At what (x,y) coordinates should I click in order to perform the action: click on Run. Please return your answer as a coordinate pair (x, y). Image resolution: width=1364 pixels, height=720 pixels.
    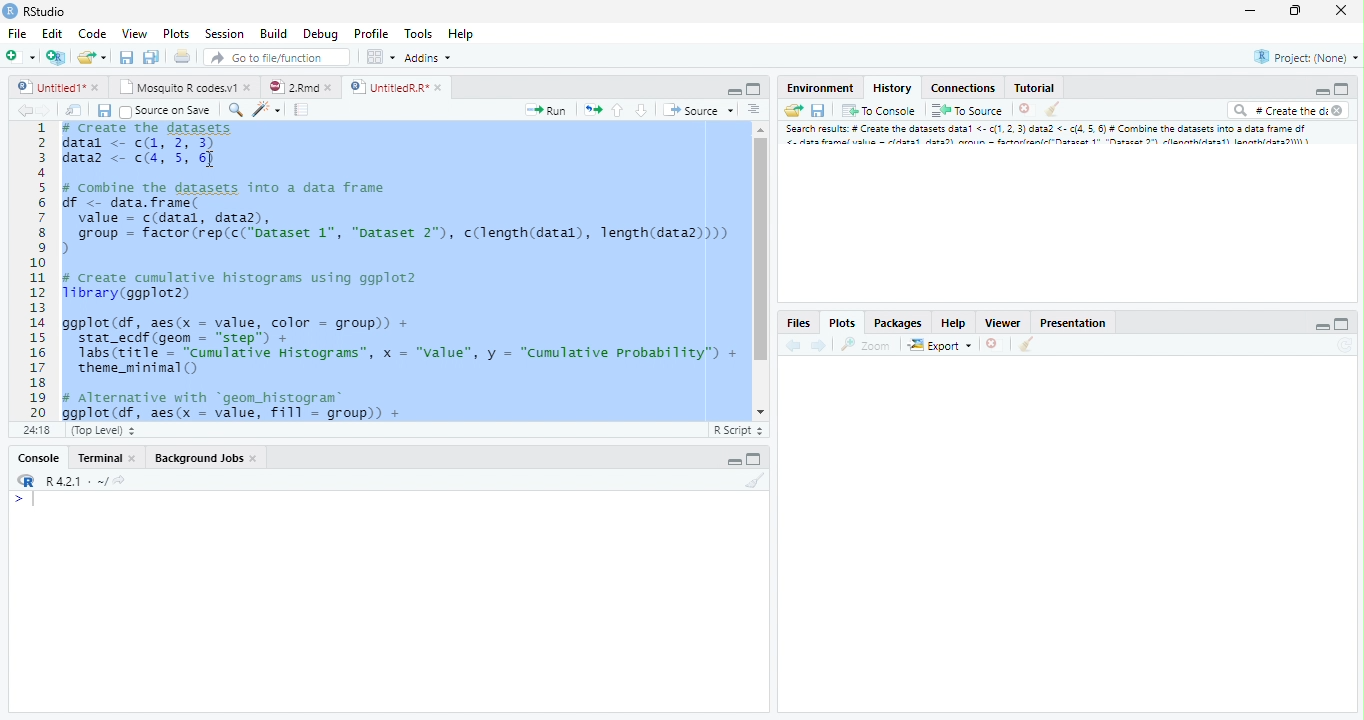
    Looking at the image, I should click on (546, 110).